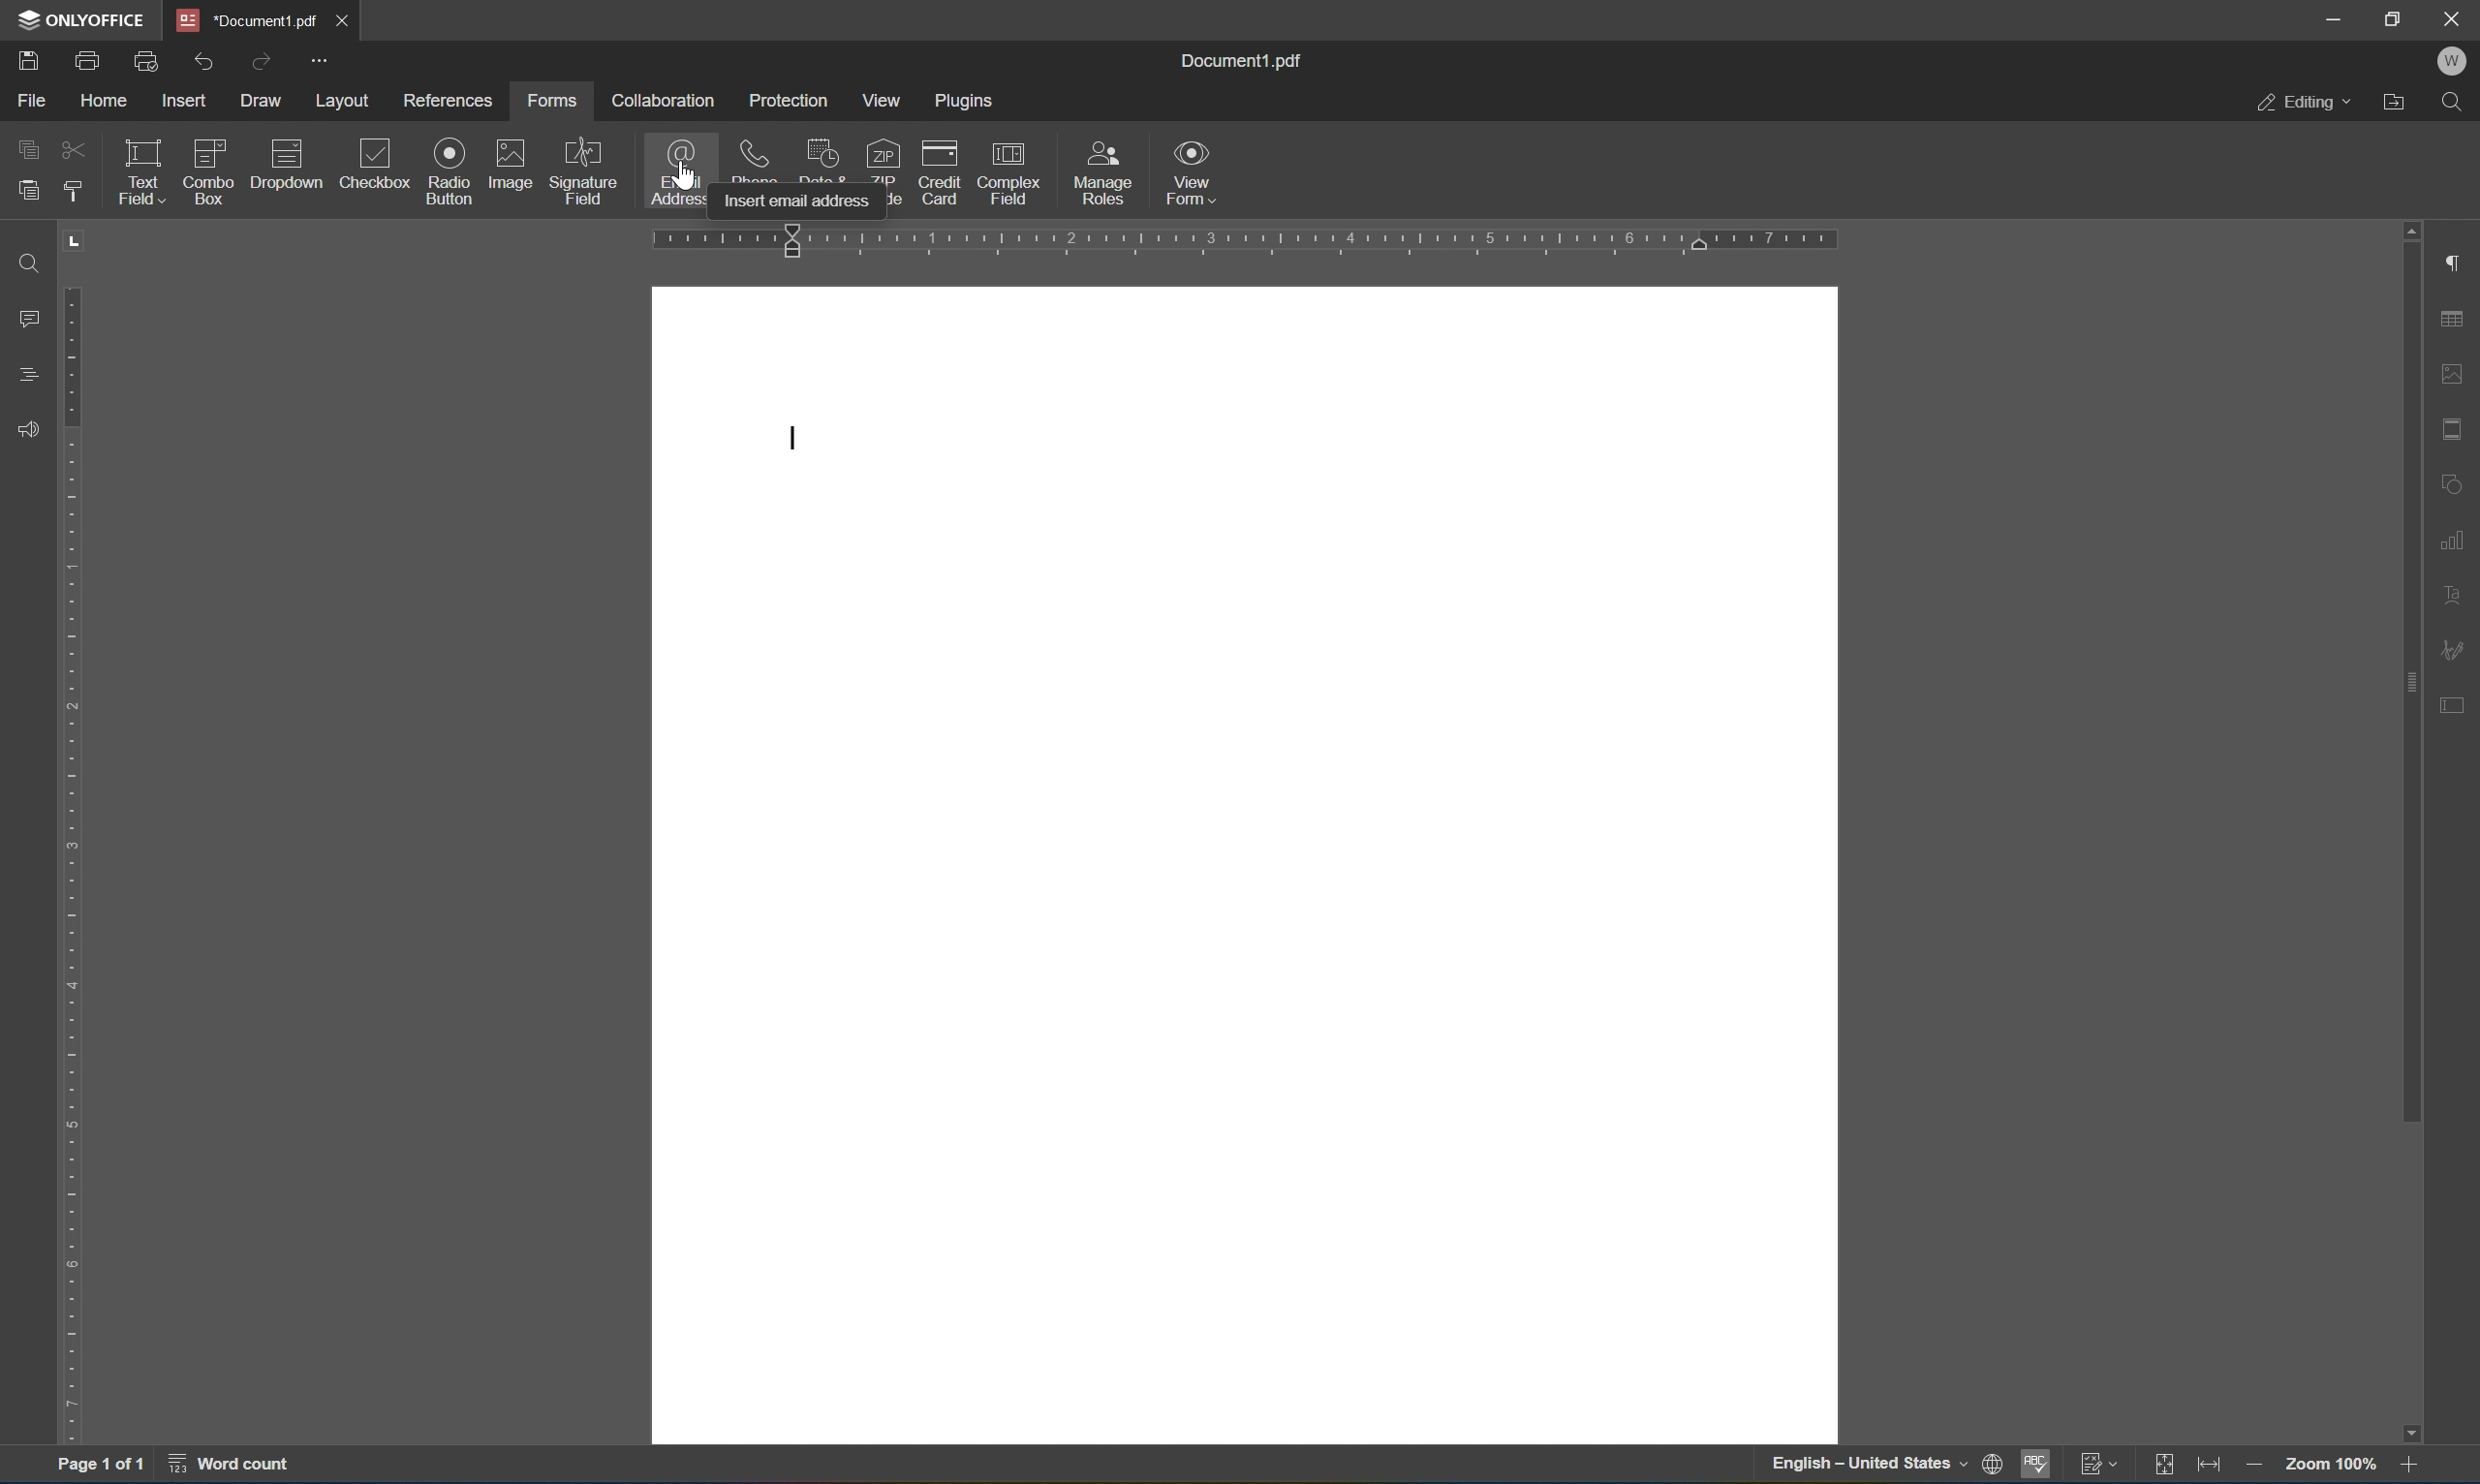 The image size is (2480, 1484). What do you see at coordinates (2457, 311) in the screenshot?
I see `table settings` at bounding box center [2457, 311].